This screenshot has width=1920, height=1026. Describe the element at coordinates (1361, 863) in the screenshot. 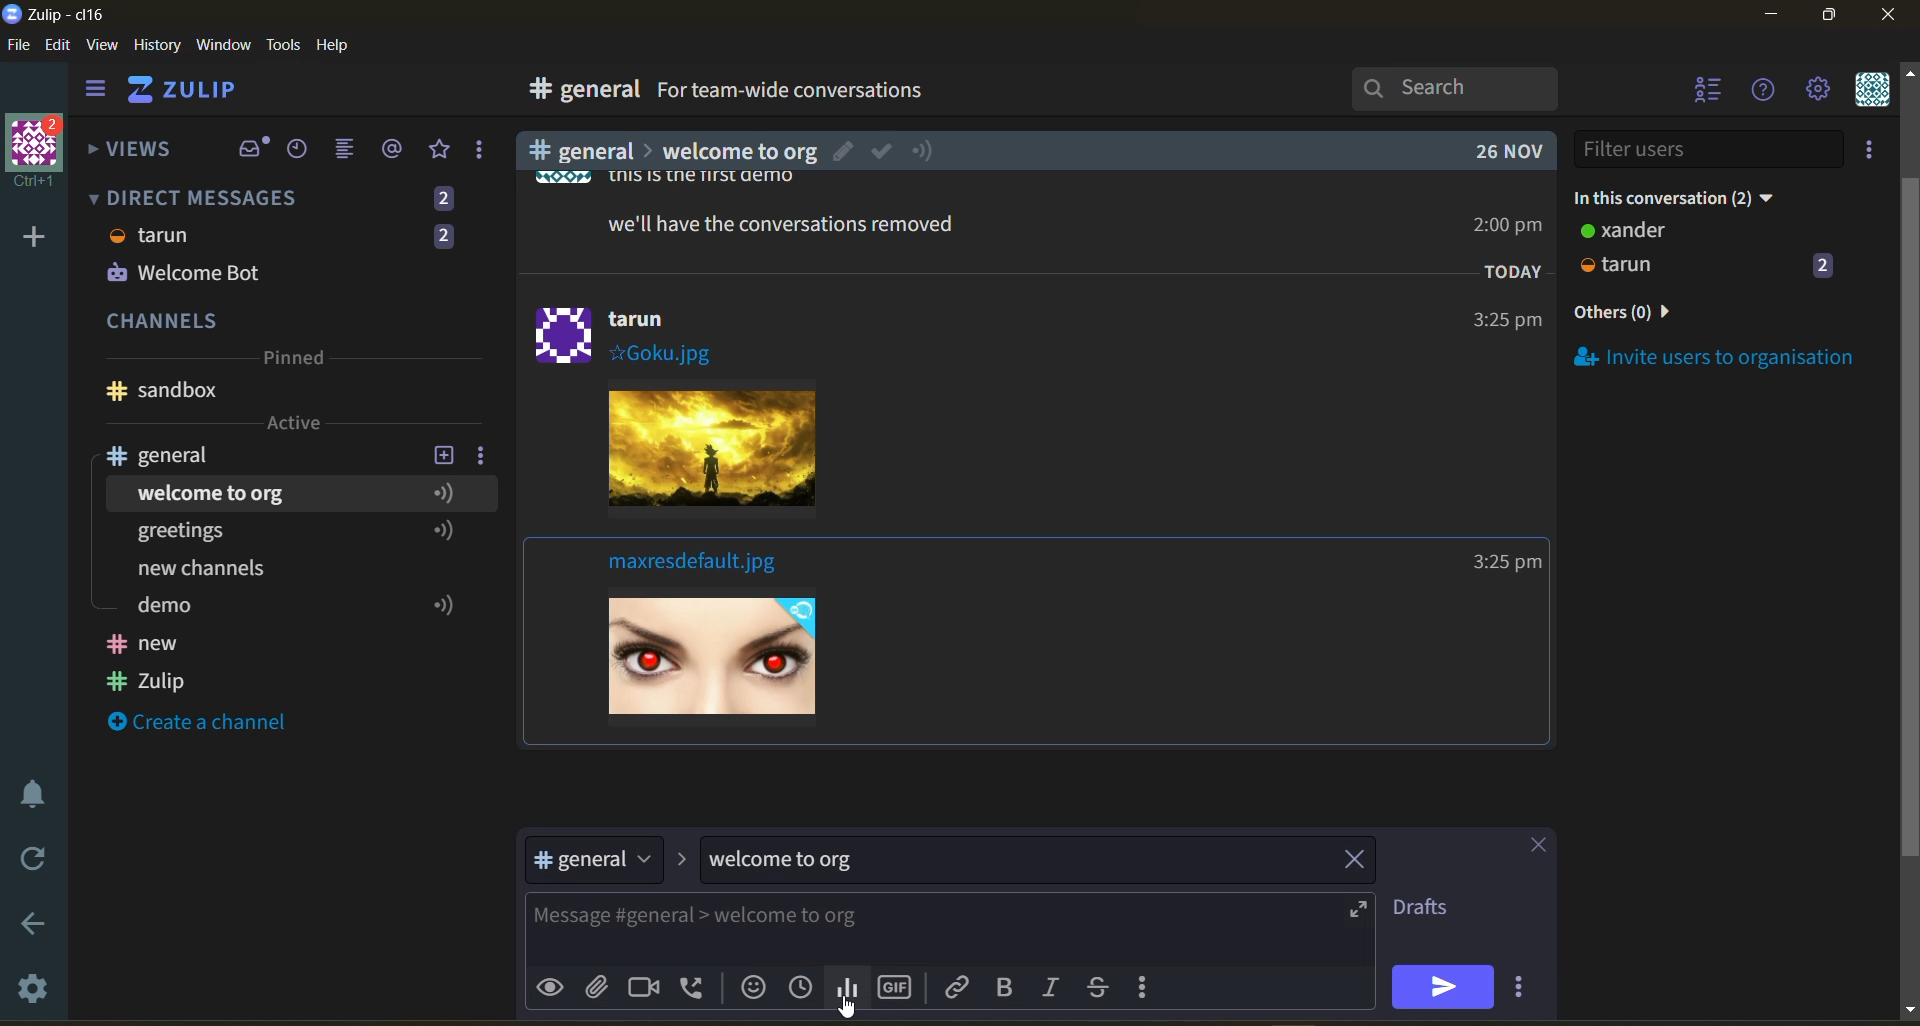

I see `remove topic` at that location.